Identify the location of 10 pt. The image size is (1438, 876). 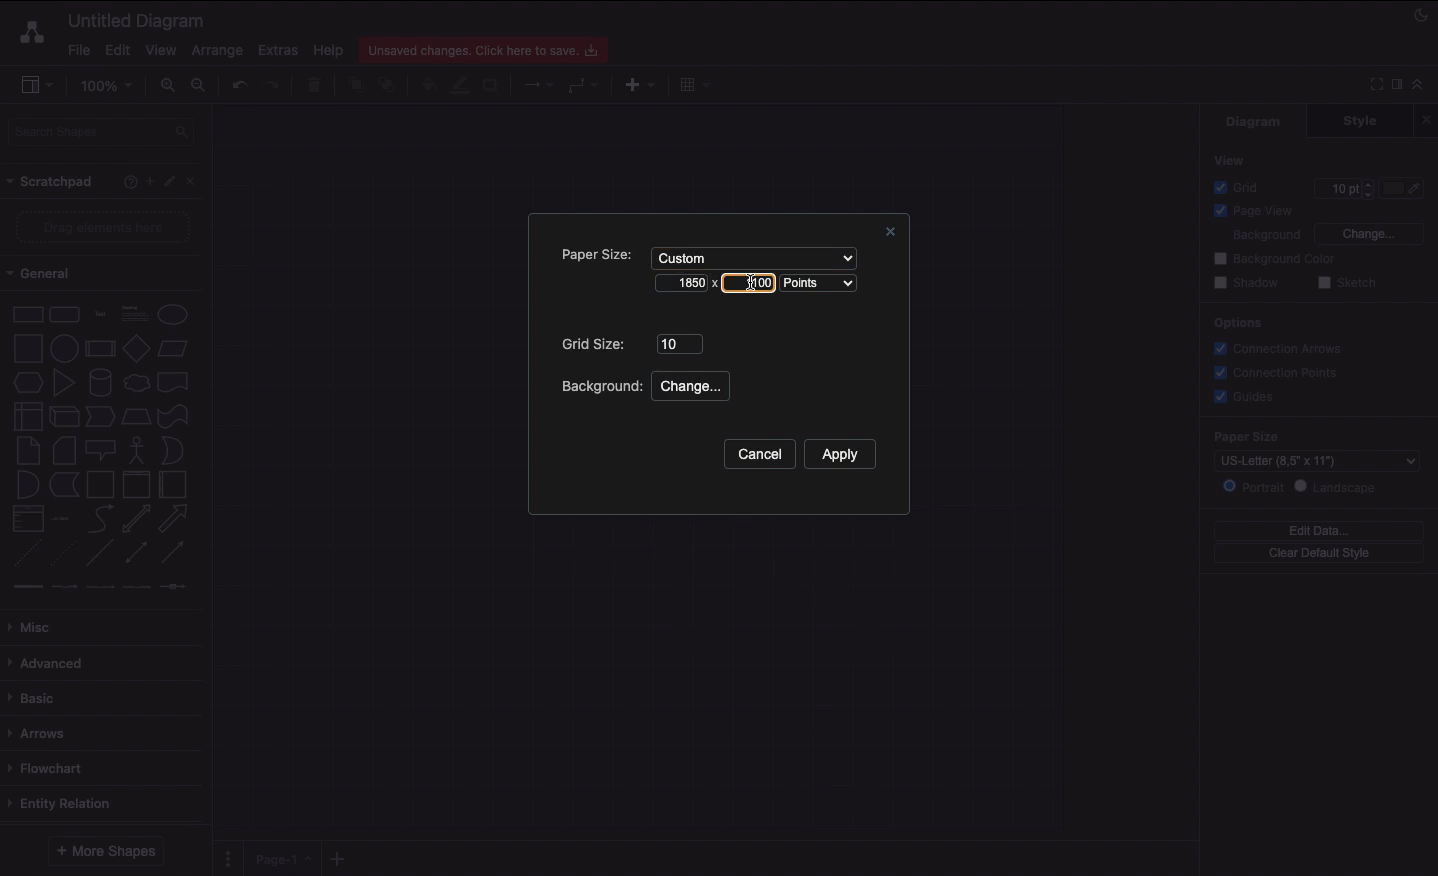
(1342, 186).